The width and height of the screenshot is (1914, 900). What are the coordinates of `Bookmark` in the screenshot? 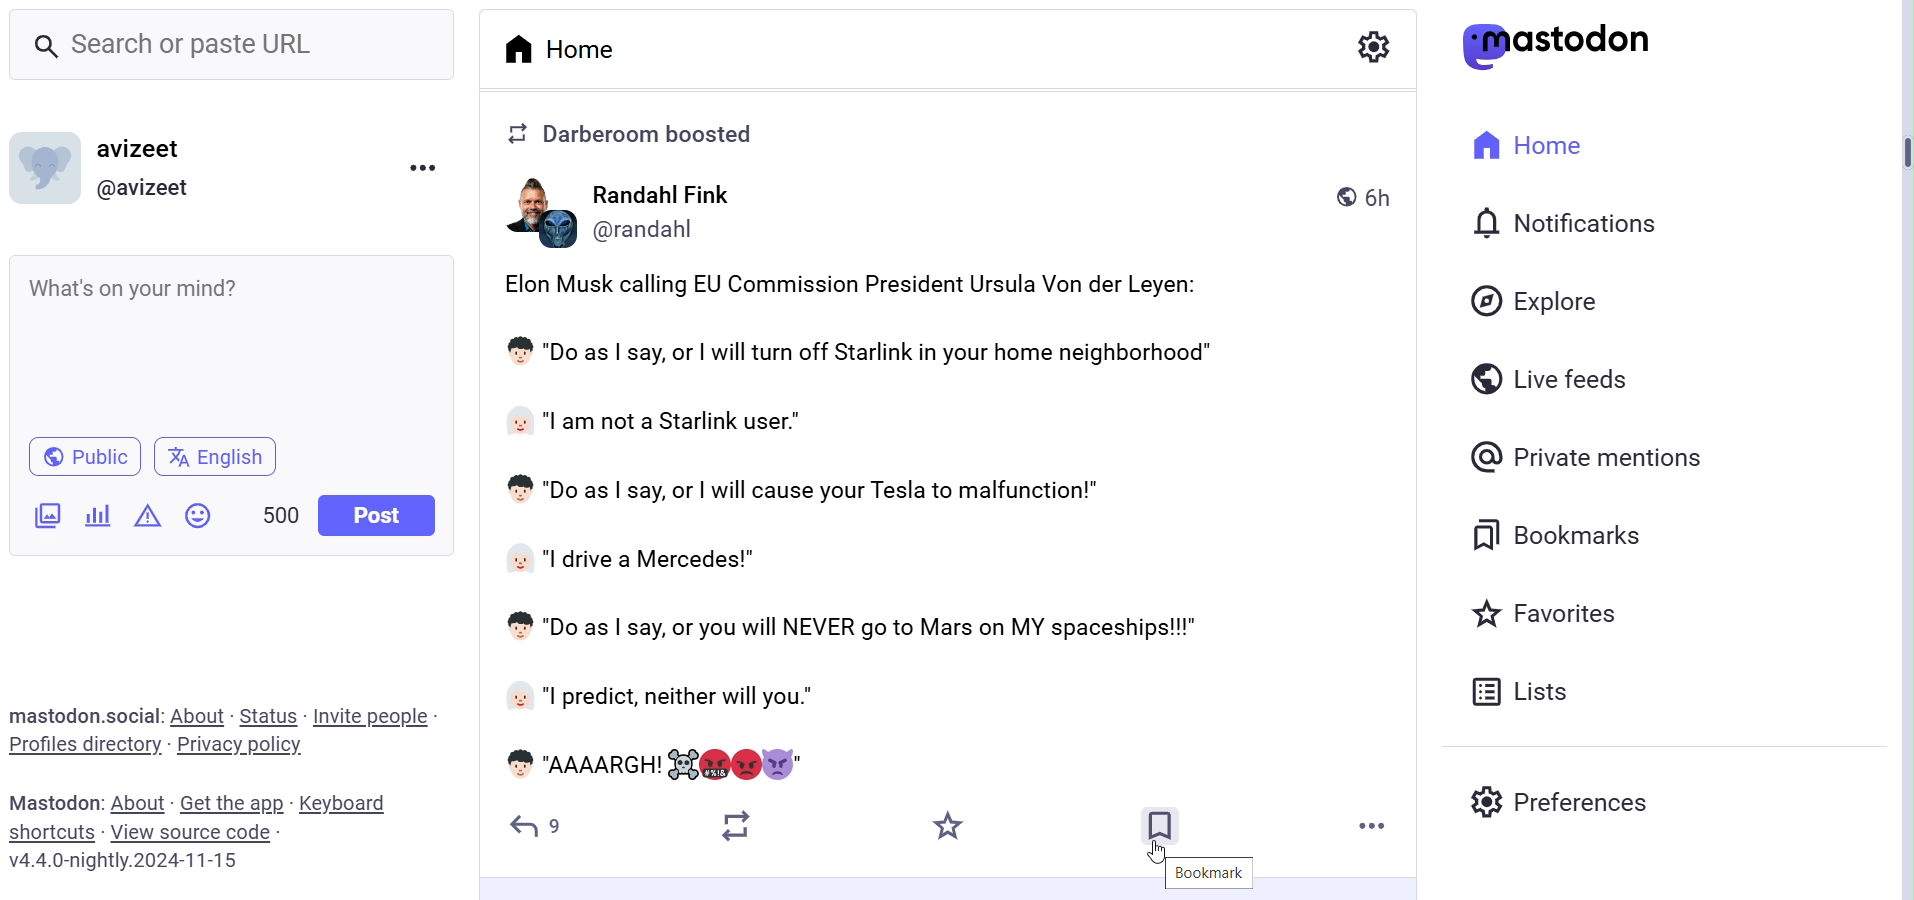 It's located at (1205, 872).